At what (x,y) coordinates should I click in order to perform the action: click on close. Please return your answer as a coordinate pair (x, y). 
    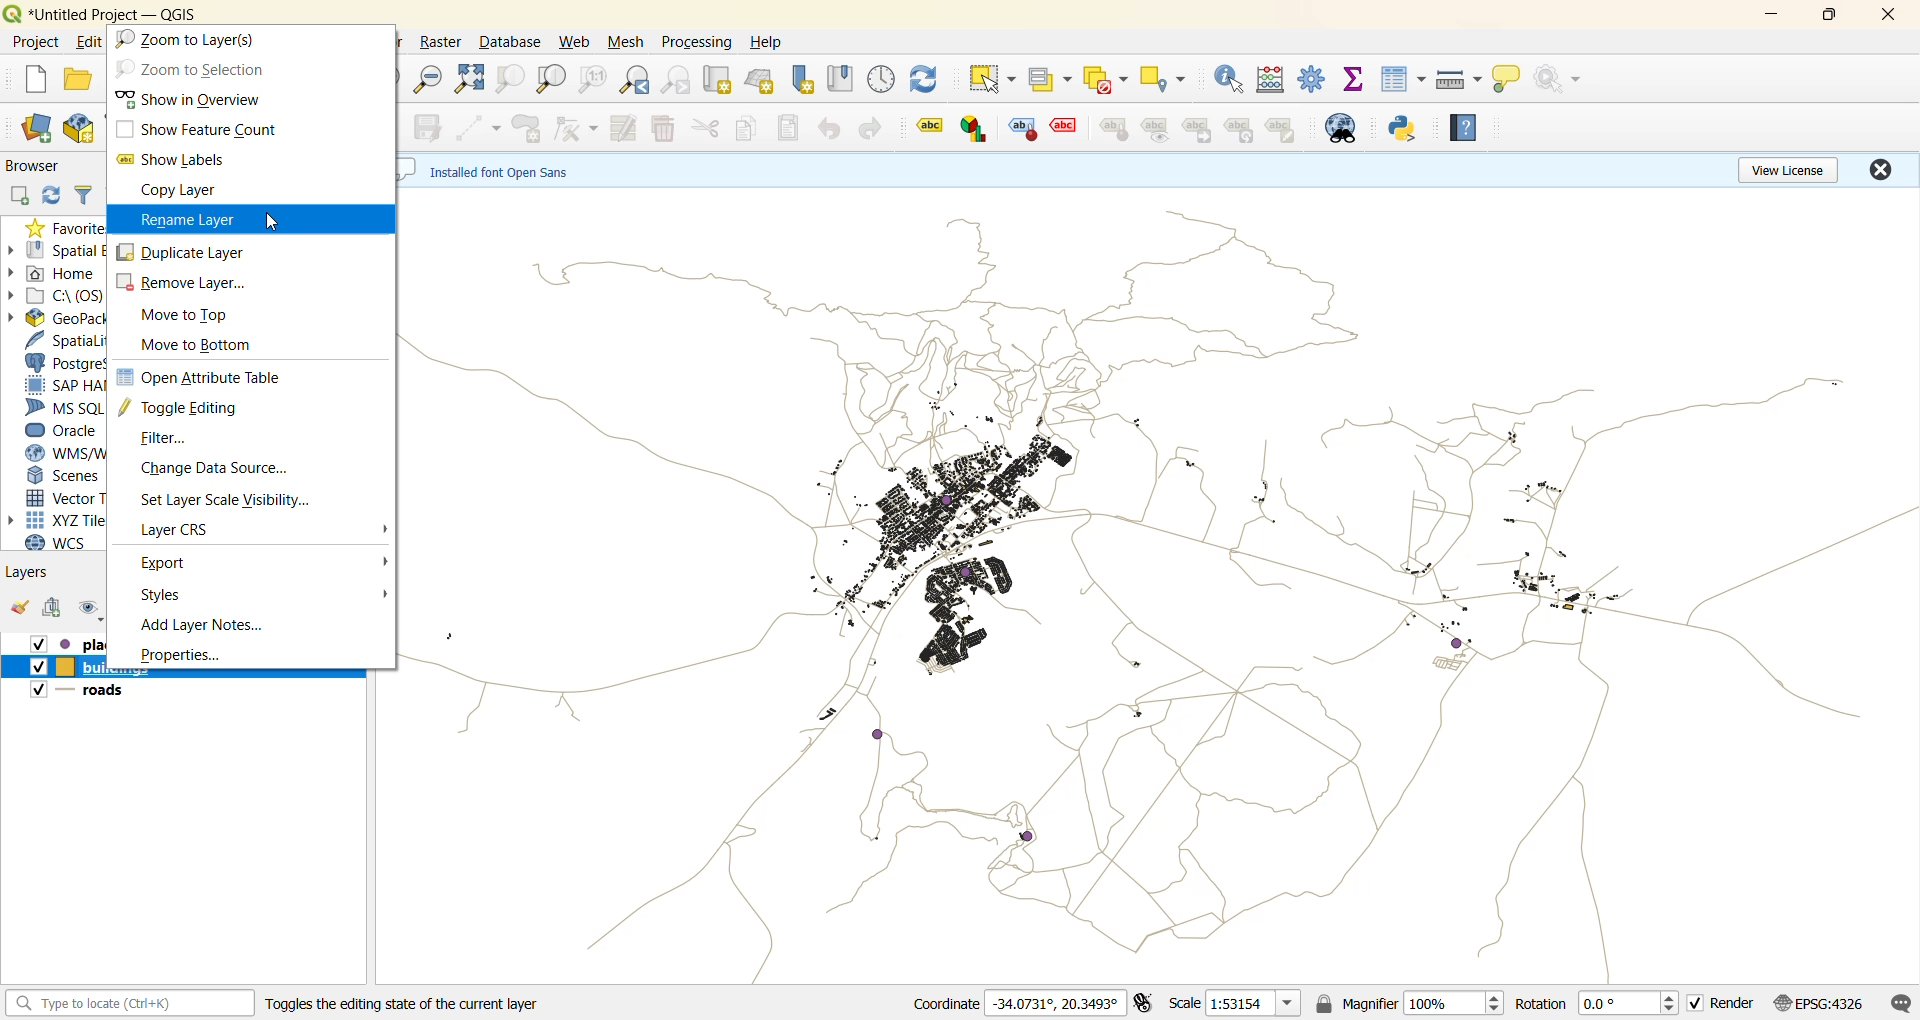
    Looking at the image, I should click on (1878, 168).